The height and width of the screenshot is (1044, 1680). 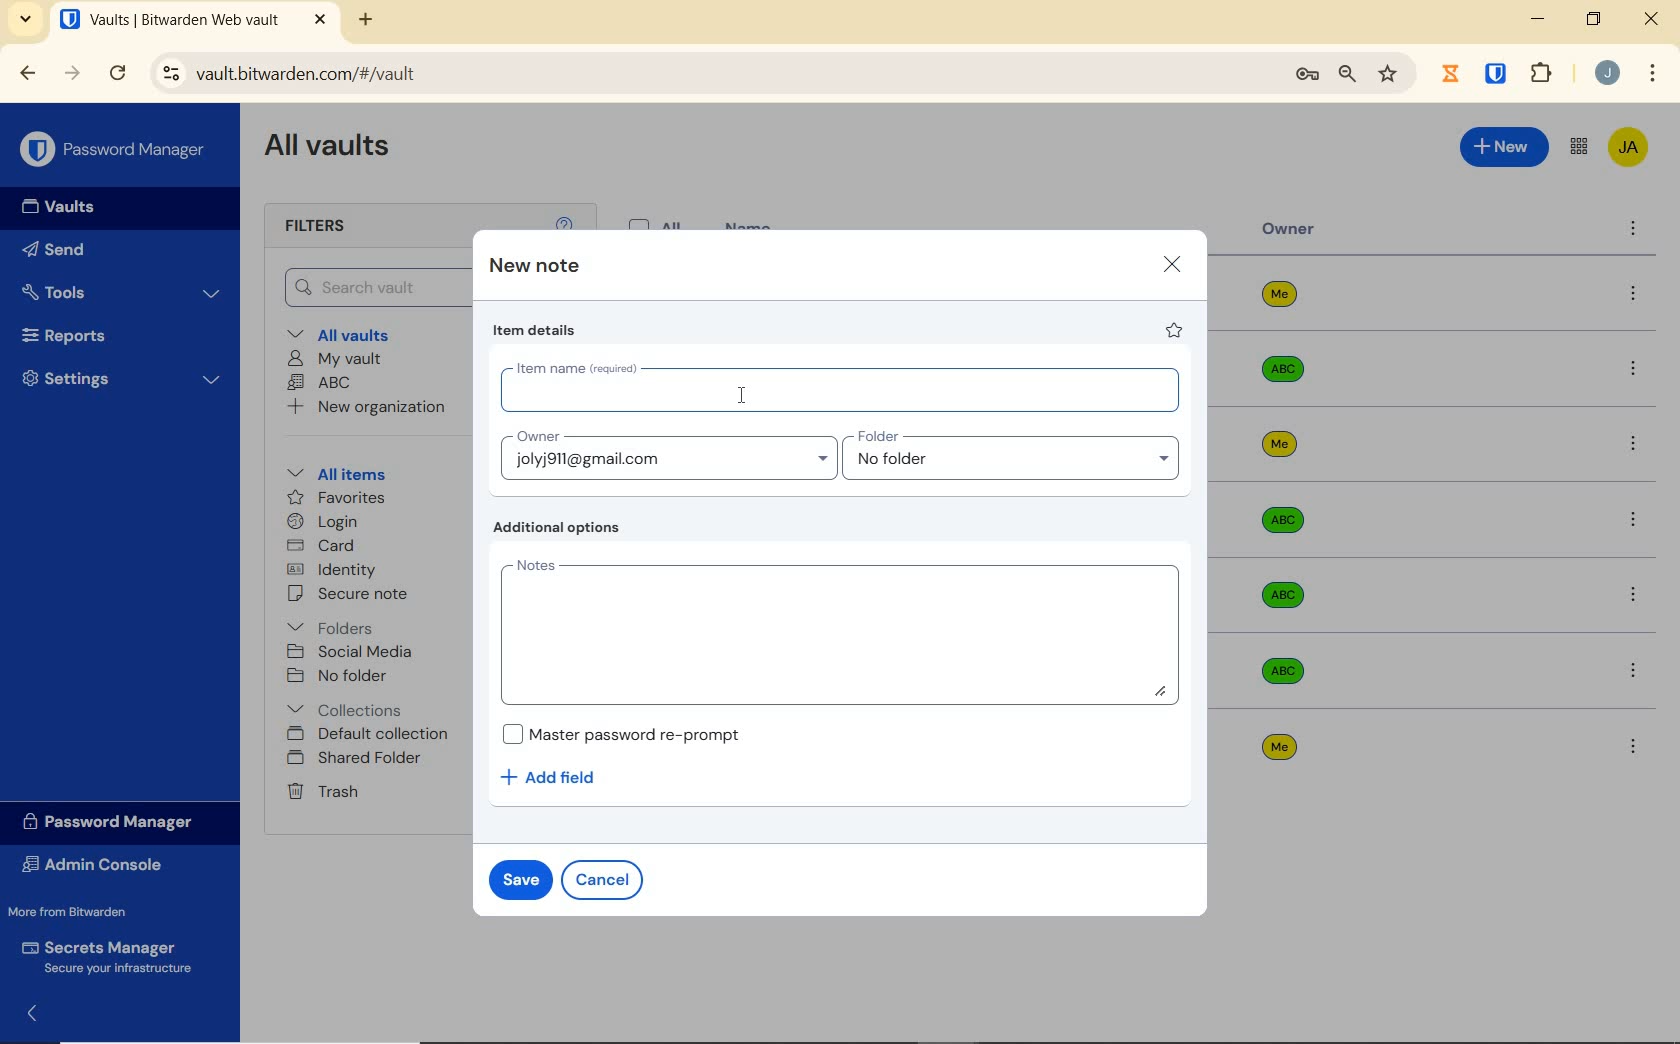 What do you see at coordinates (521, 878) in the screenshot?
I see `save` at bounding box center [521, 878].